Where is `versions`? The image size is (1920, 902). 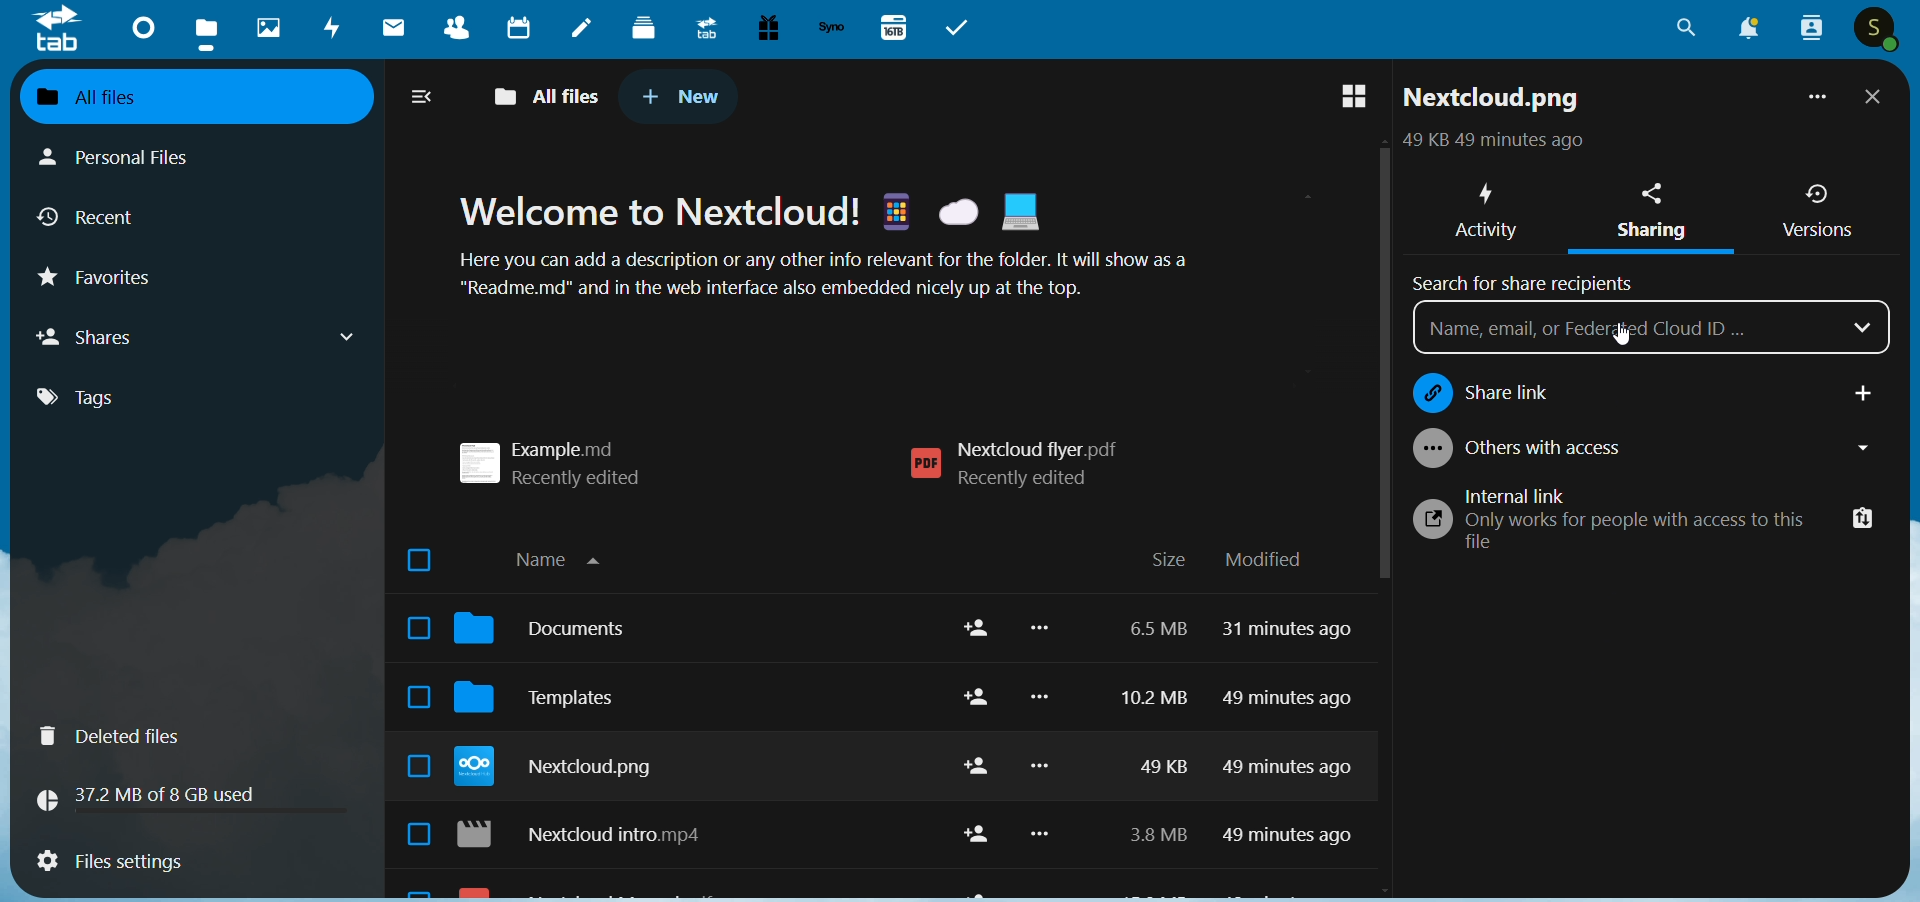
versions is located at coordinates (1817, 211).